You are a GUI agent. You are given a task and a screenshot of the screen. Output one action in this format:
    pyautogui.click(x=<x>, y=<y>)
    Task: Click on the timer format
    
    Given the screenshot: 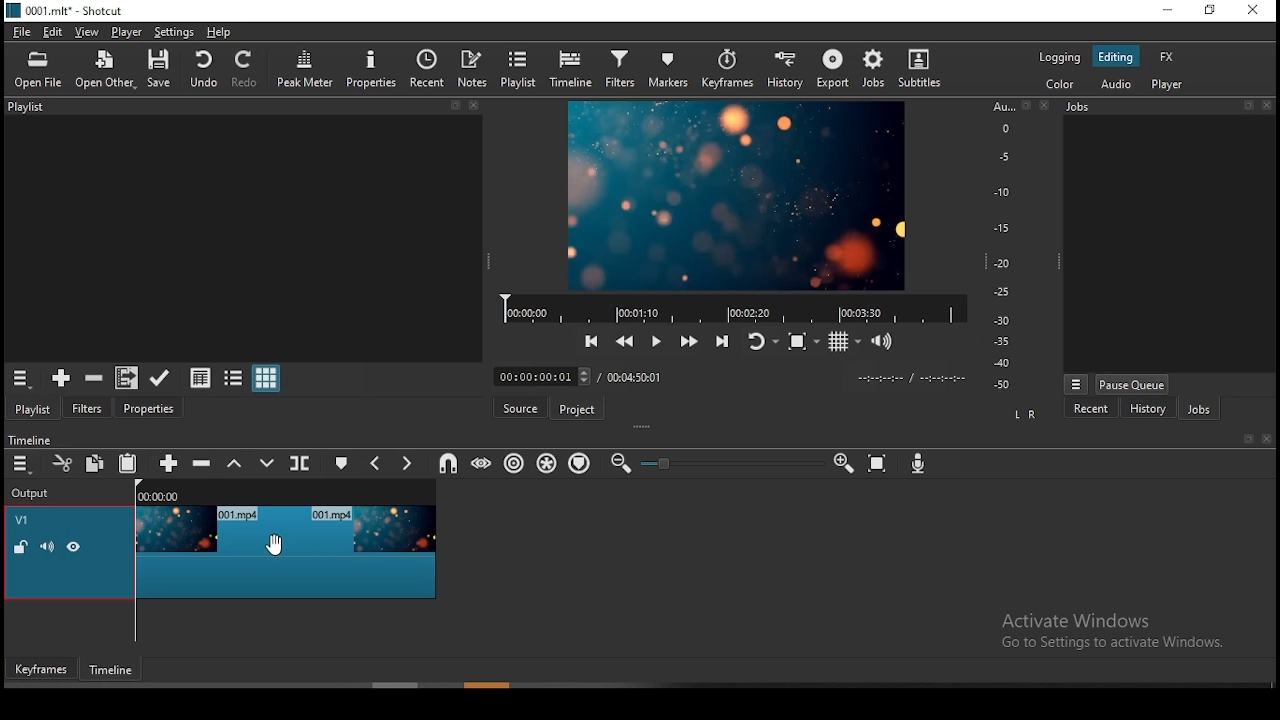 What is the action you would take?
    pyautogui.click(x=911, y=377)
    